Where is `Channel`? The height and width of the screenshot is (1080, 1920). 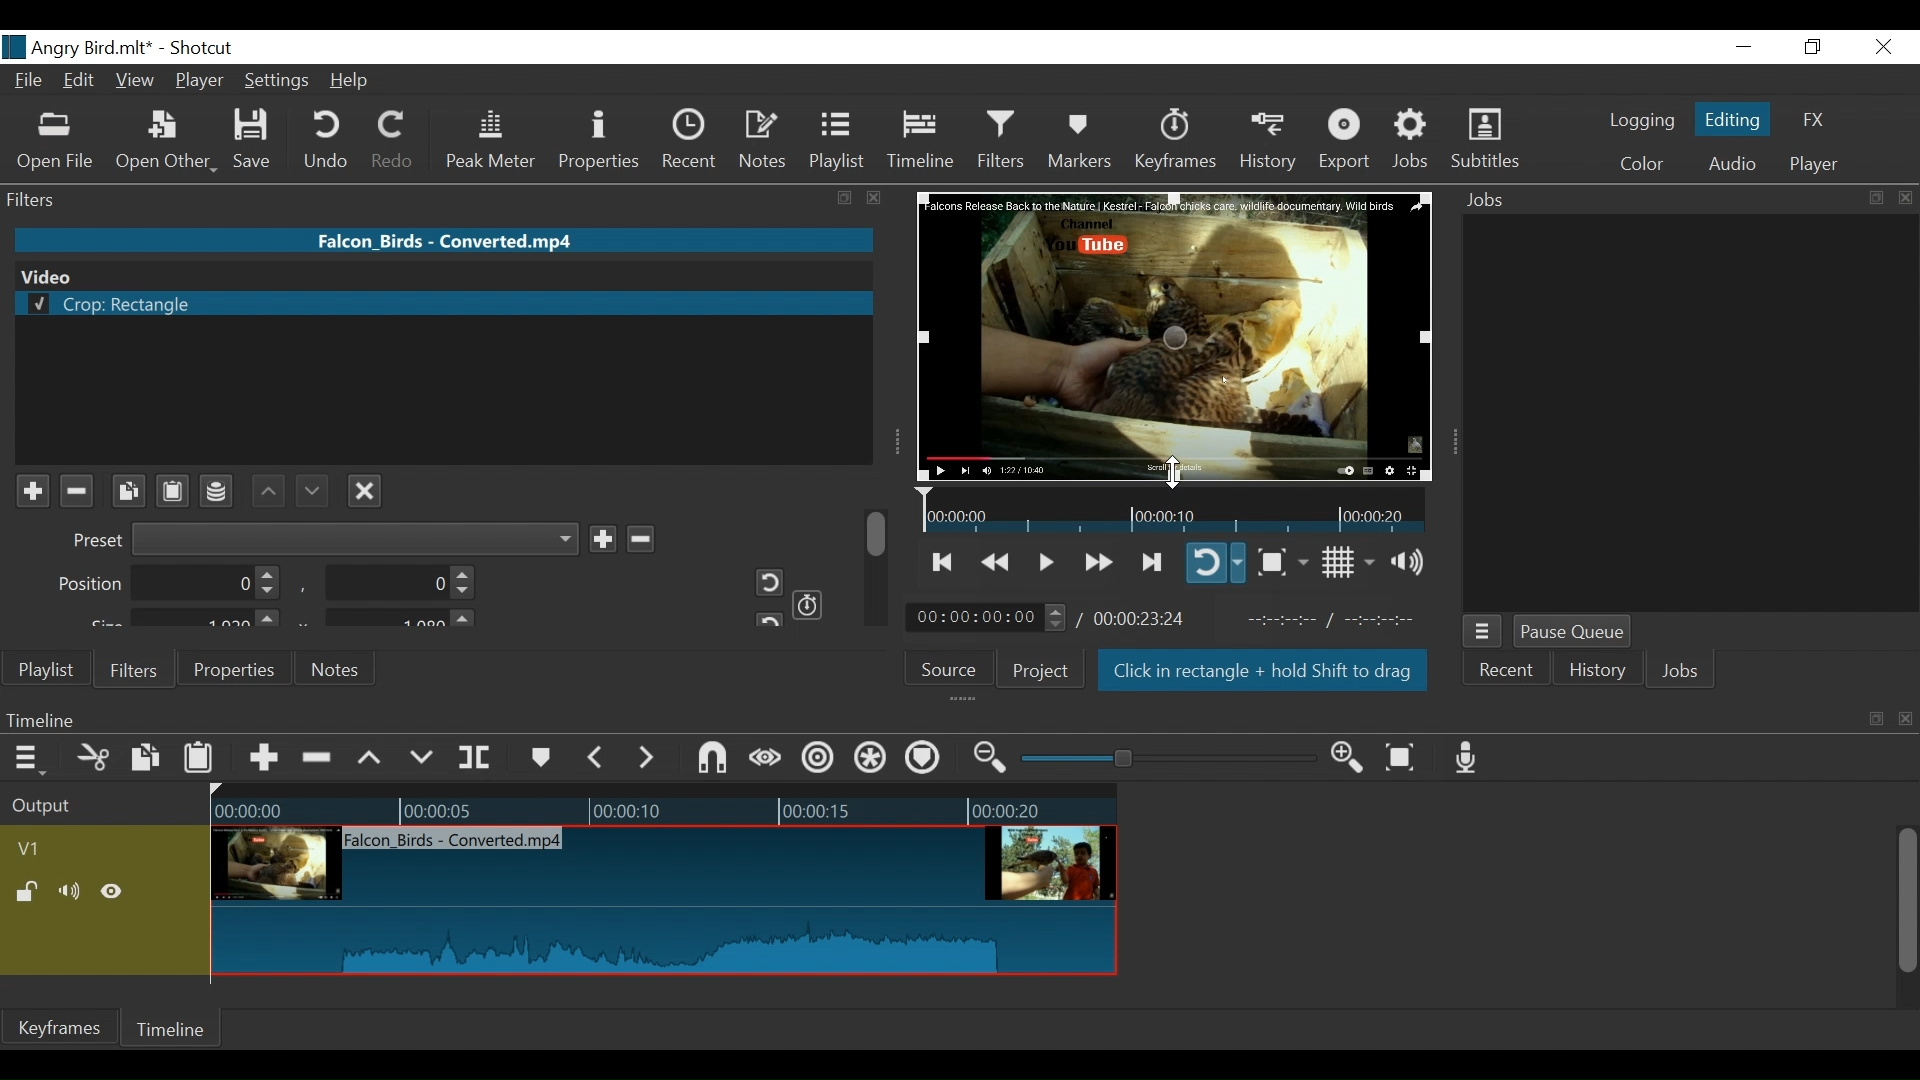 Channel is located at coordinates (218, 494).